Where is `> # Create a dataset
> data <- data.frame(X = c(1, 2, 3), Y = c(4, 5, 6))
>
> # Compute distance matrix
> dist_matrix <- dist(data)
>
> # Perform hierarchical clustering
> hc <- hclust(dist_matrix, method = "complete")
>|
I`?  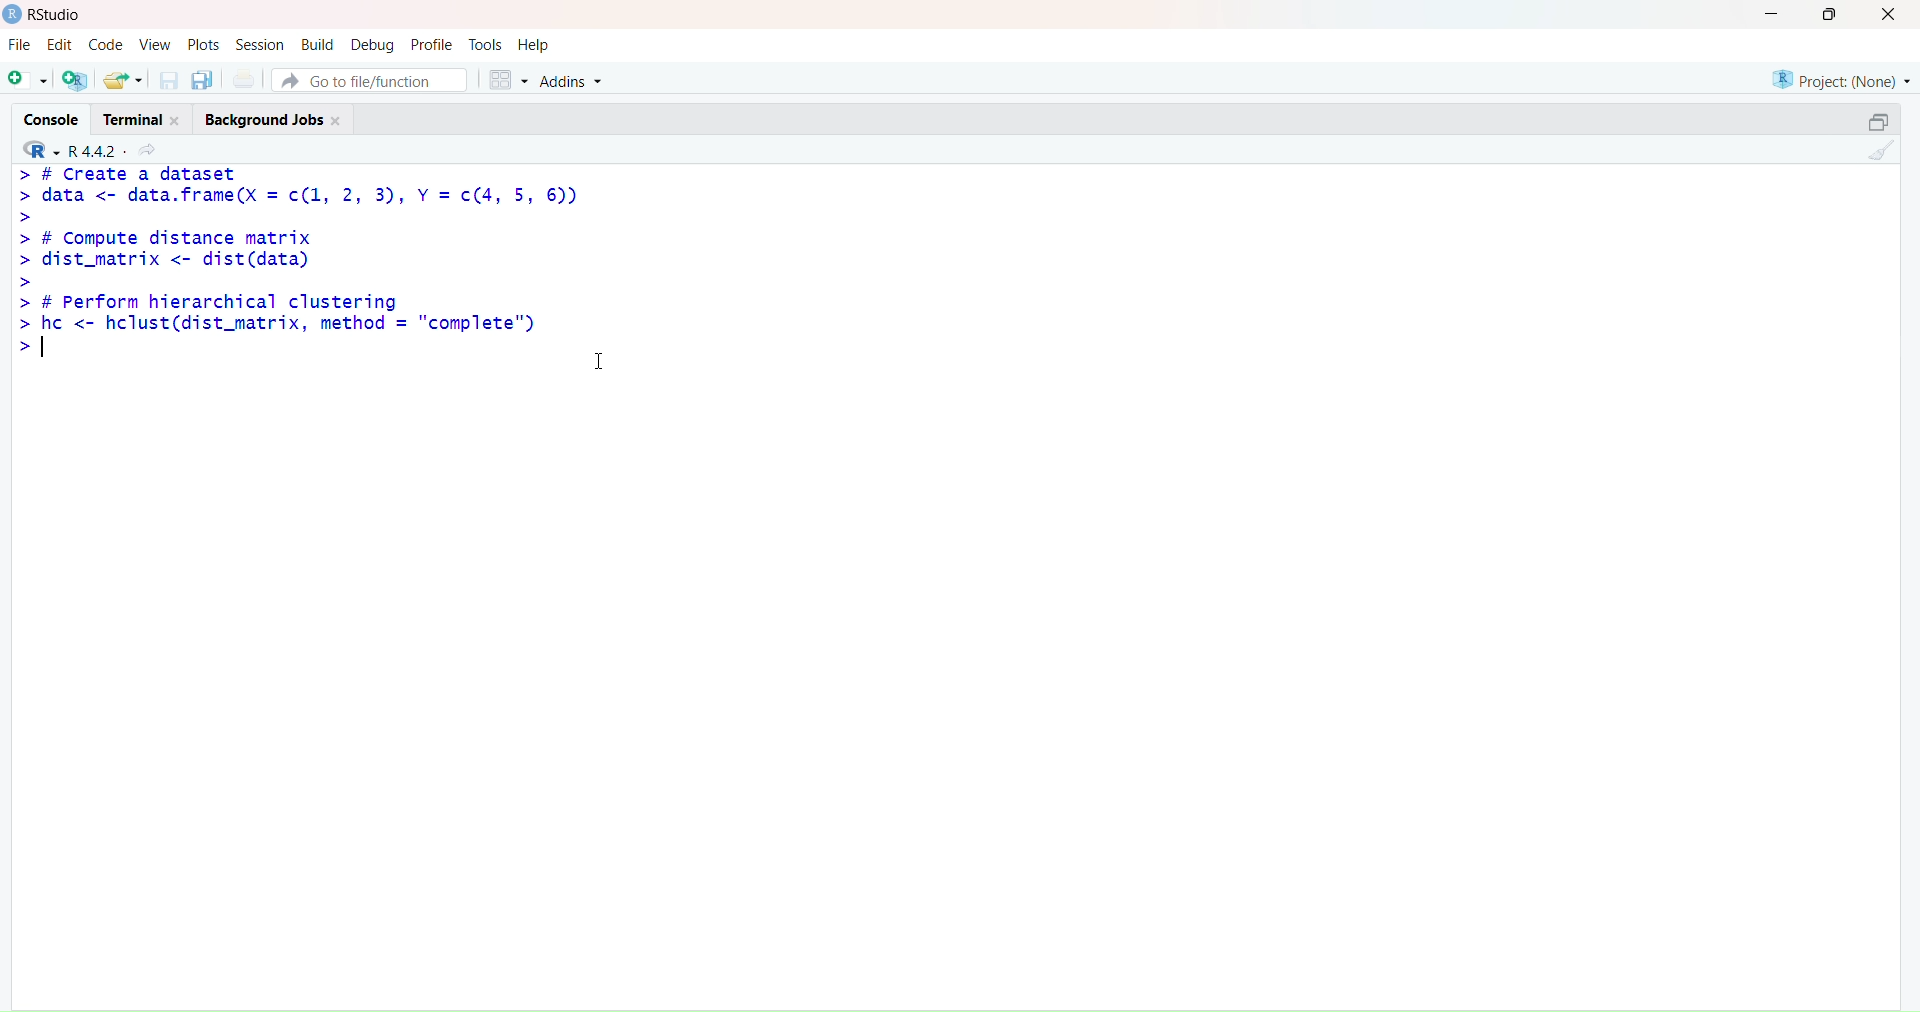 > # Create a dataset
> data <- data.frame(X = c(1, 2, 3), Y = c(4, 5, 6))
>
> # Compute distance matrix
> dist_matrix <- dist(data)
>
> # Perform hierarchical clustering
> hc <- hclust(dist_matrix, method = "complete")
>|
I is located at coordinates (318, 286).